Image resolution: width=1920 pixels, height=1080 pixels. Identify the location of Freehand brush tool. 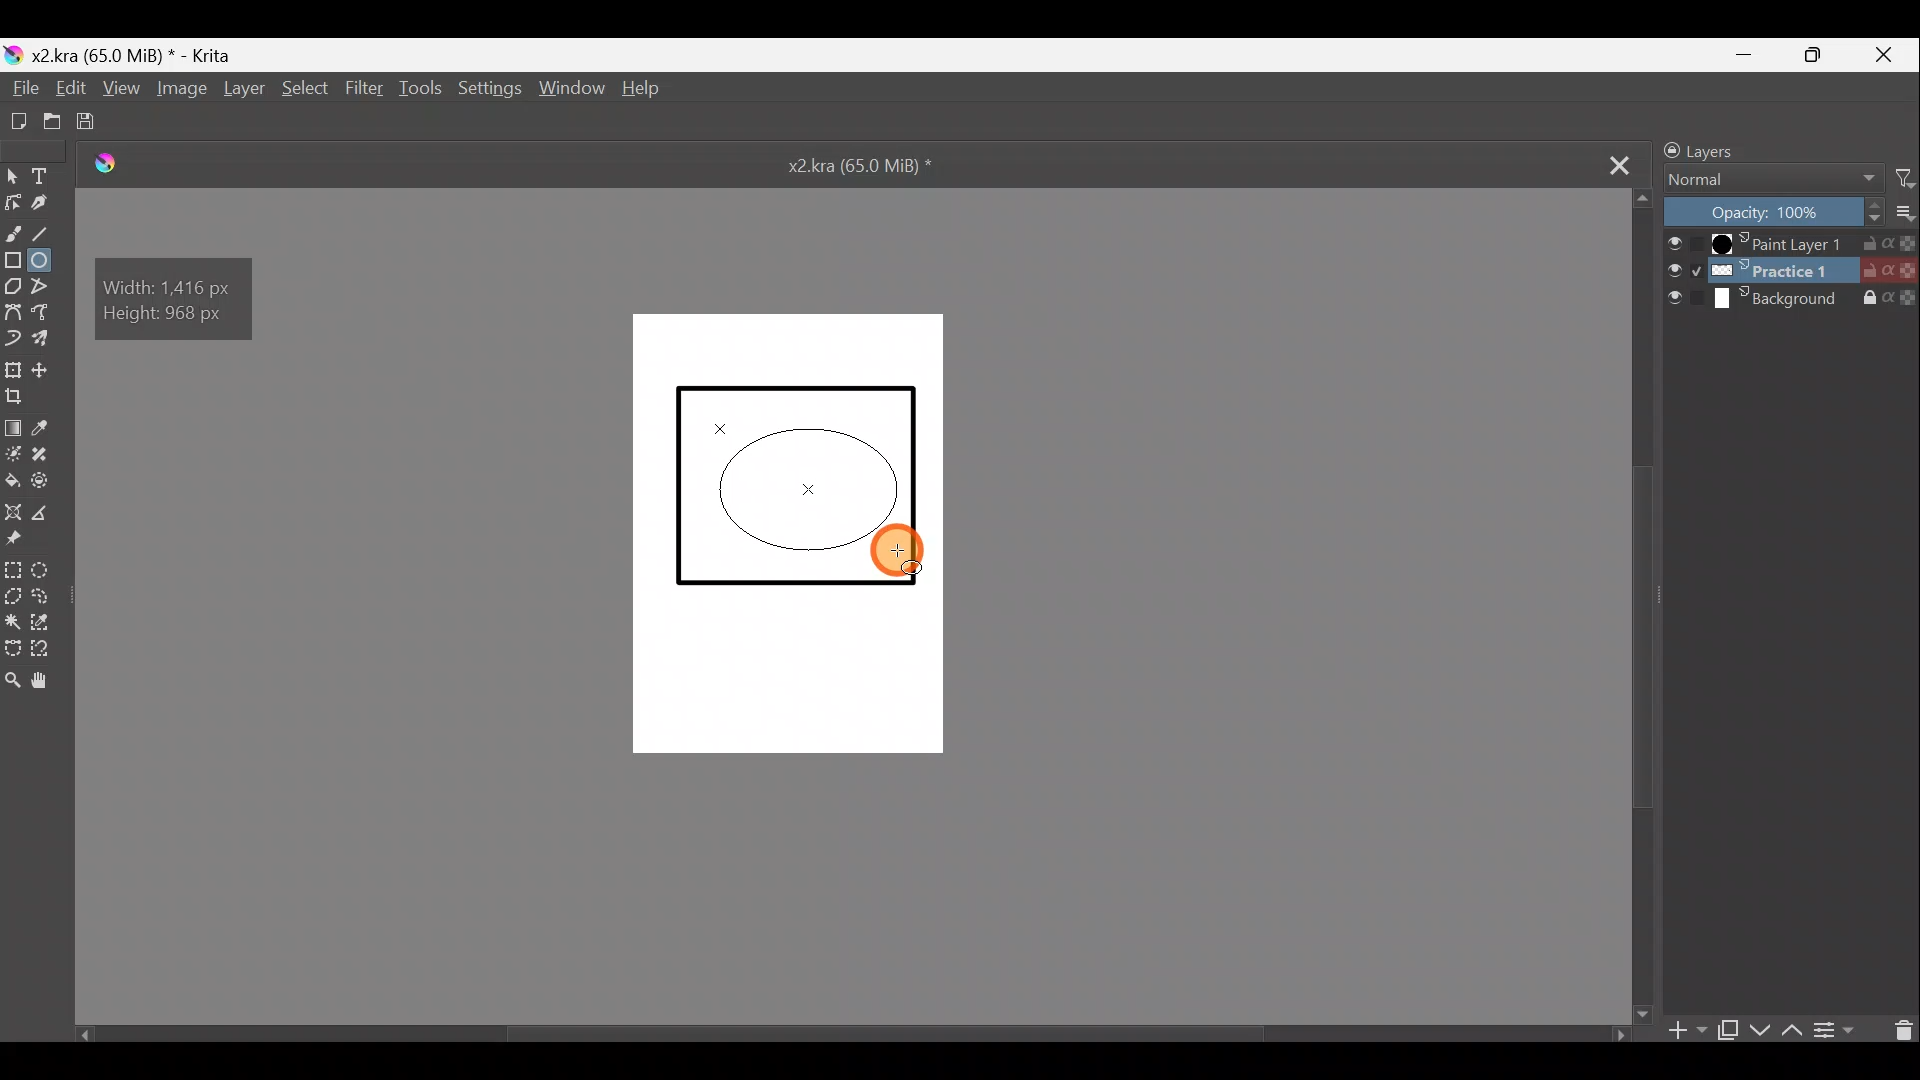
(14, 230).